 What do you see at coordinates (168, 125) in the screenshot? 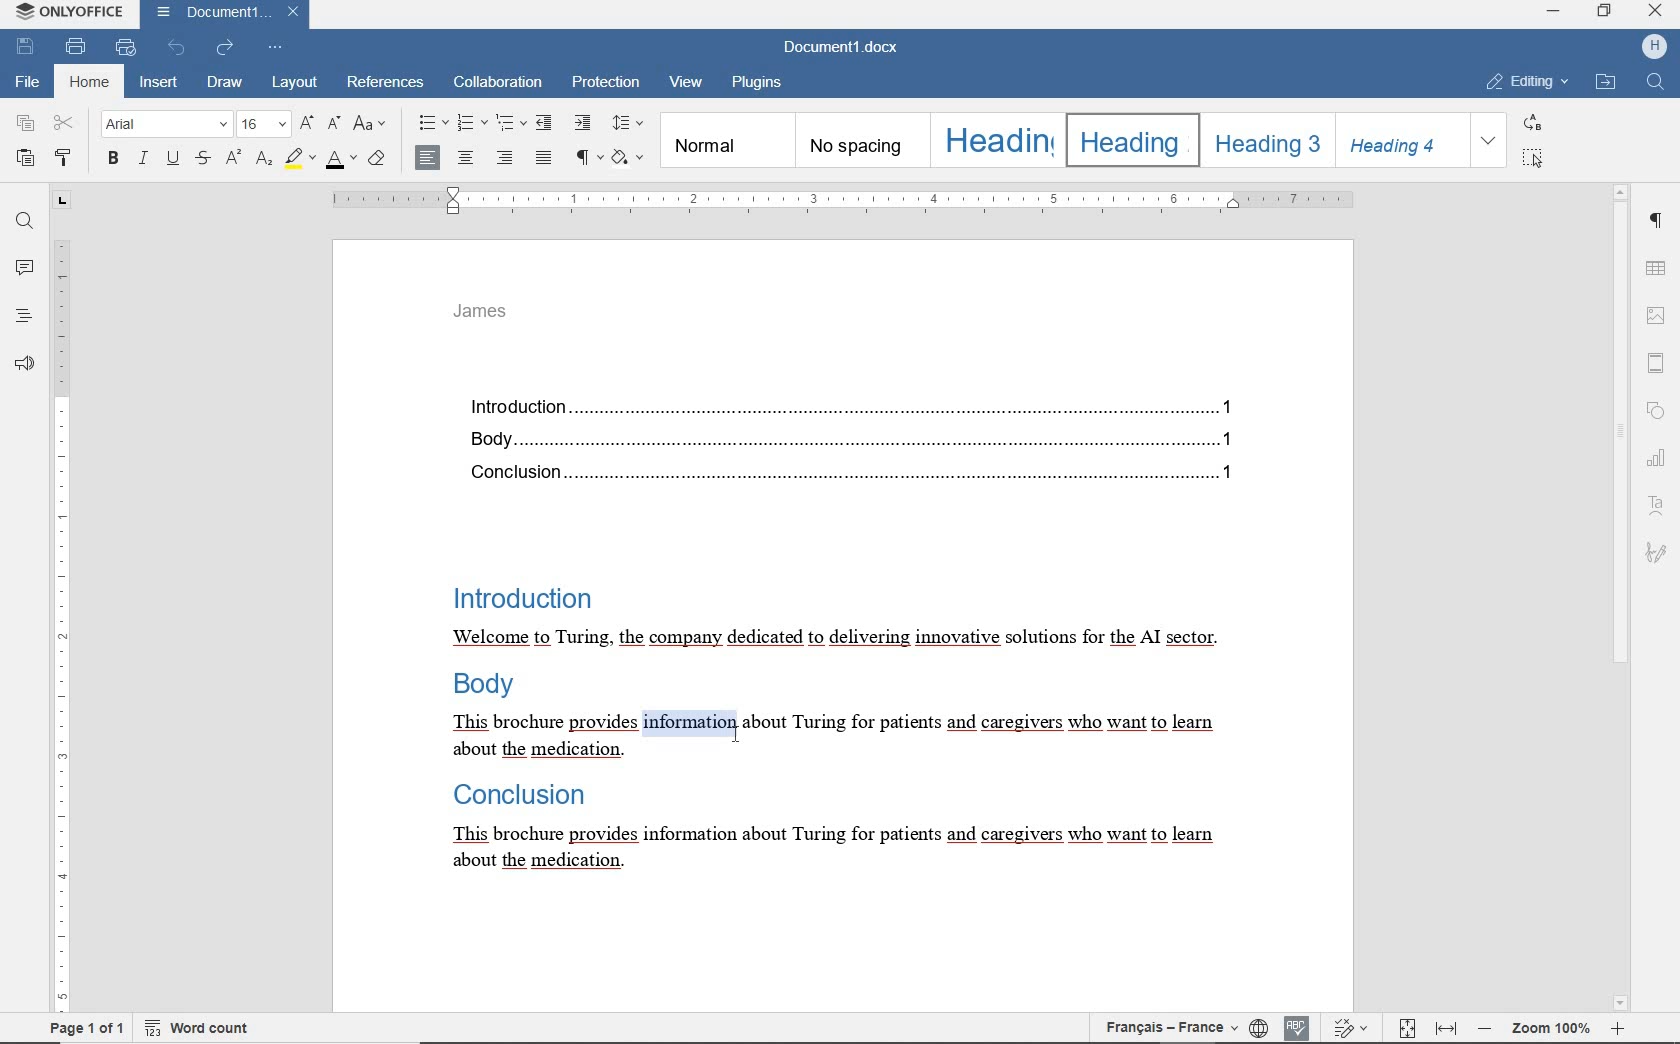
I see `FONT` at bounding box center [168, 125].